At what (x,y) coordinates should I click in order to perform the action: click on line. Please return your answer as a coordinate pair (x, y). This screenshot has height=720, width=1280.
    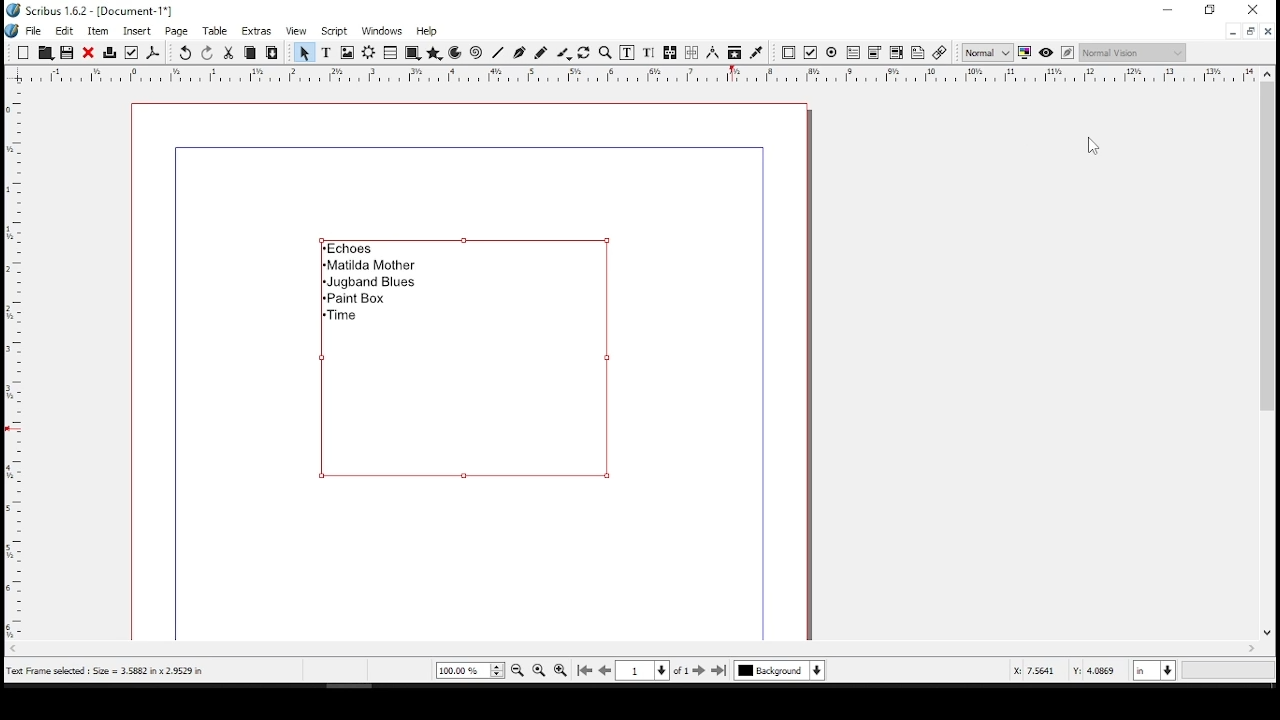
    Looking at the image, I should click on (499, 52).